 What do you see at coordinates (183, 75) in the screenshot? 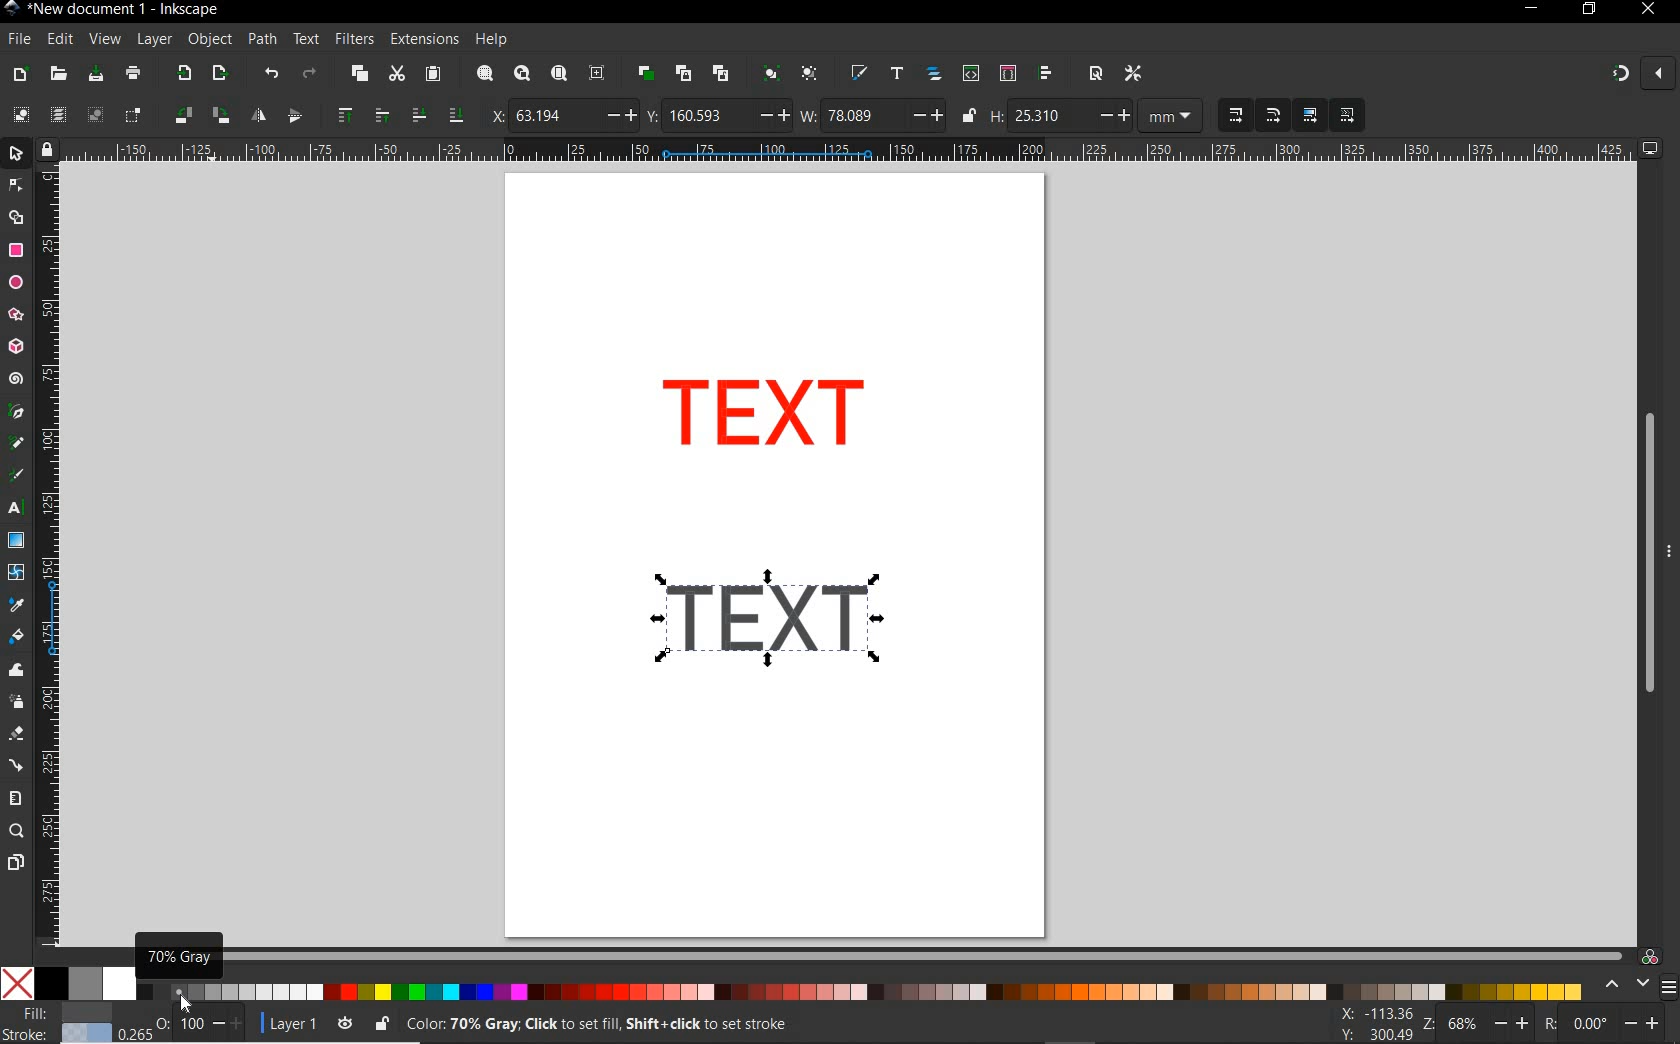
I see `import` at bounding box center [183, 75].